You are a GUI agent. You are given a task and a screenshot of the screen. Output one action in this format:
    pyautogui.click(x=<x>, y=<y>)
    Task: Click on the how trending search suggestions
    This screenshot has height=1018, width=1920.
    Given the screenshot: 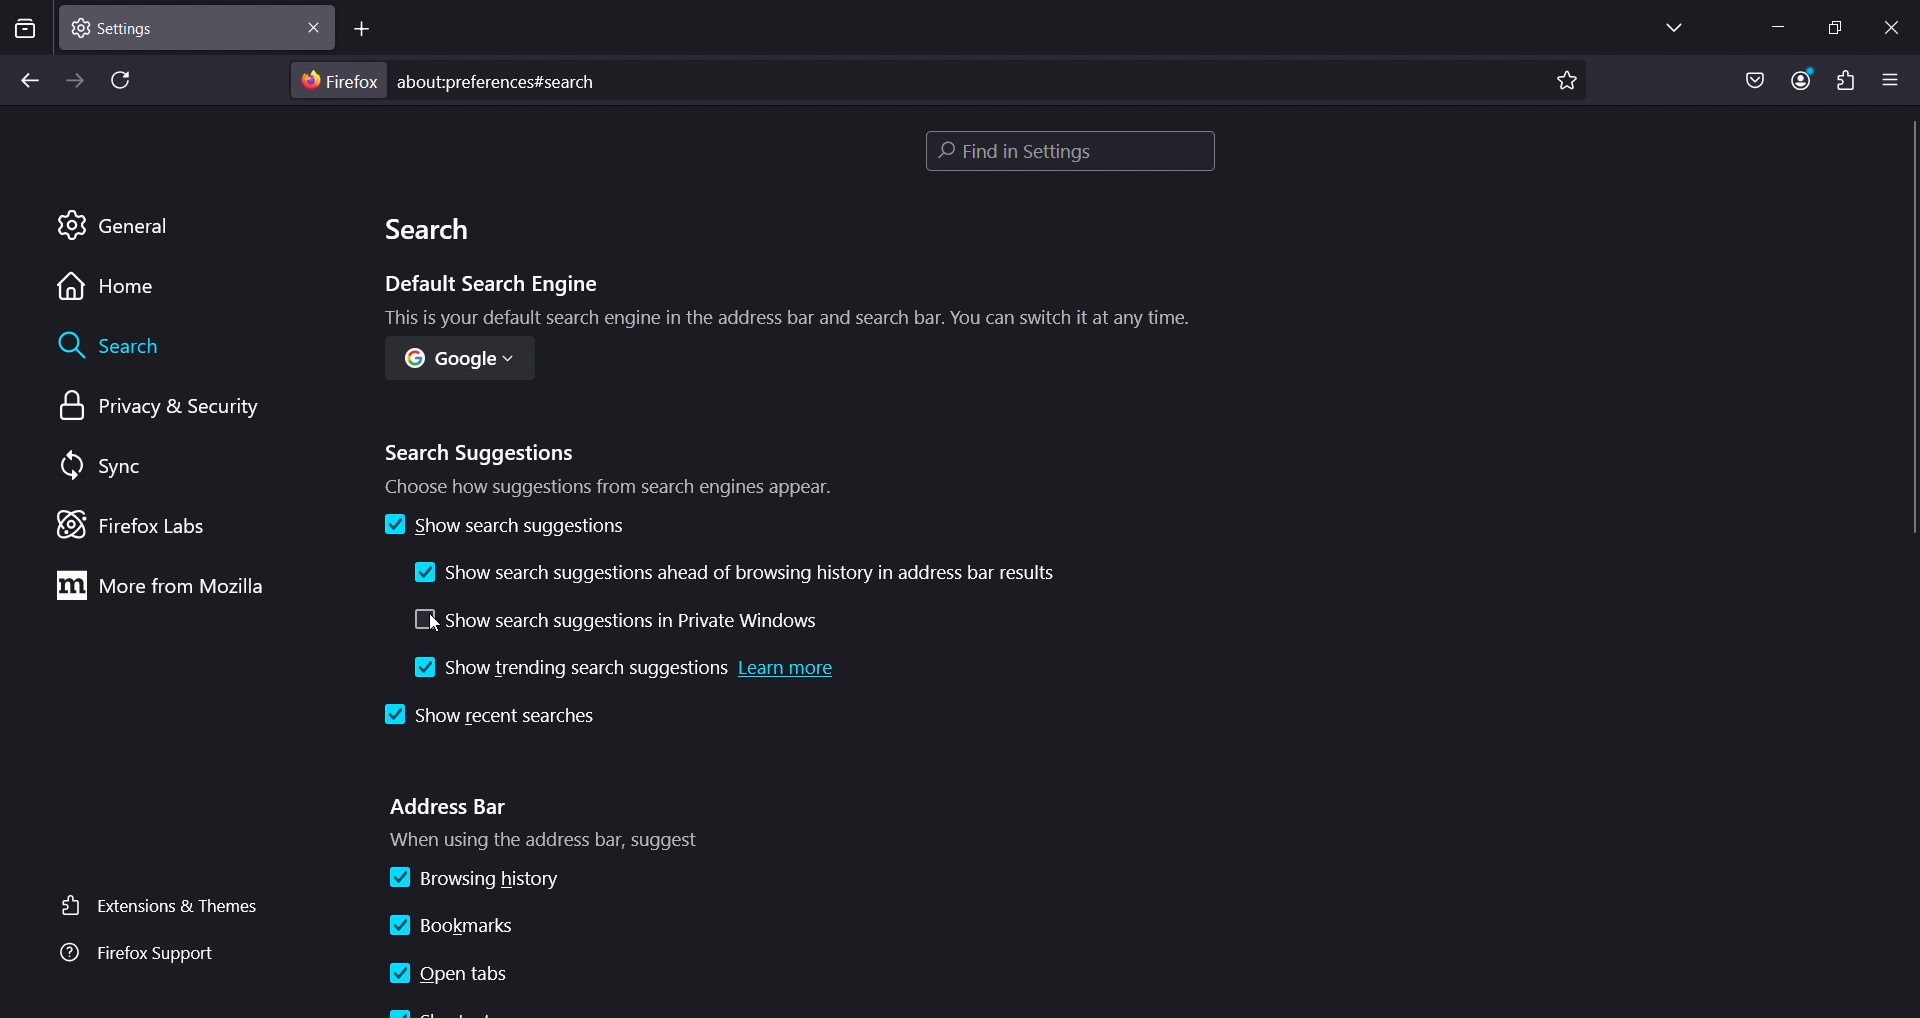 What is the action you would take?
    pyautogui.click(x=629, y=673)
    